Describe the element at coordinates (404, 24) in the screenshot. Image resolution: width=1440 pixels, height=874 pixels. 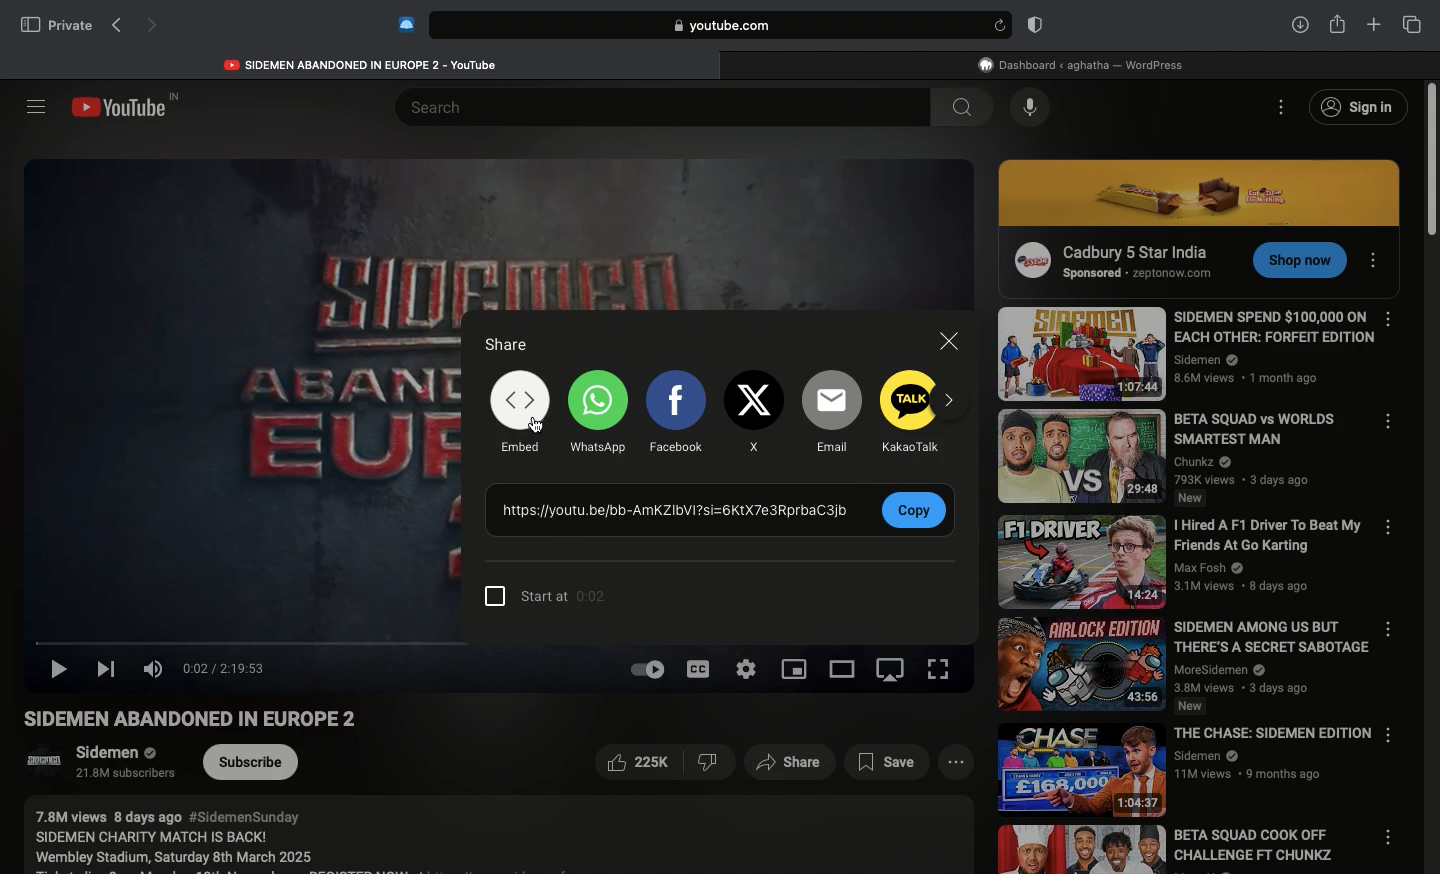
I see `Extensions` at that location.